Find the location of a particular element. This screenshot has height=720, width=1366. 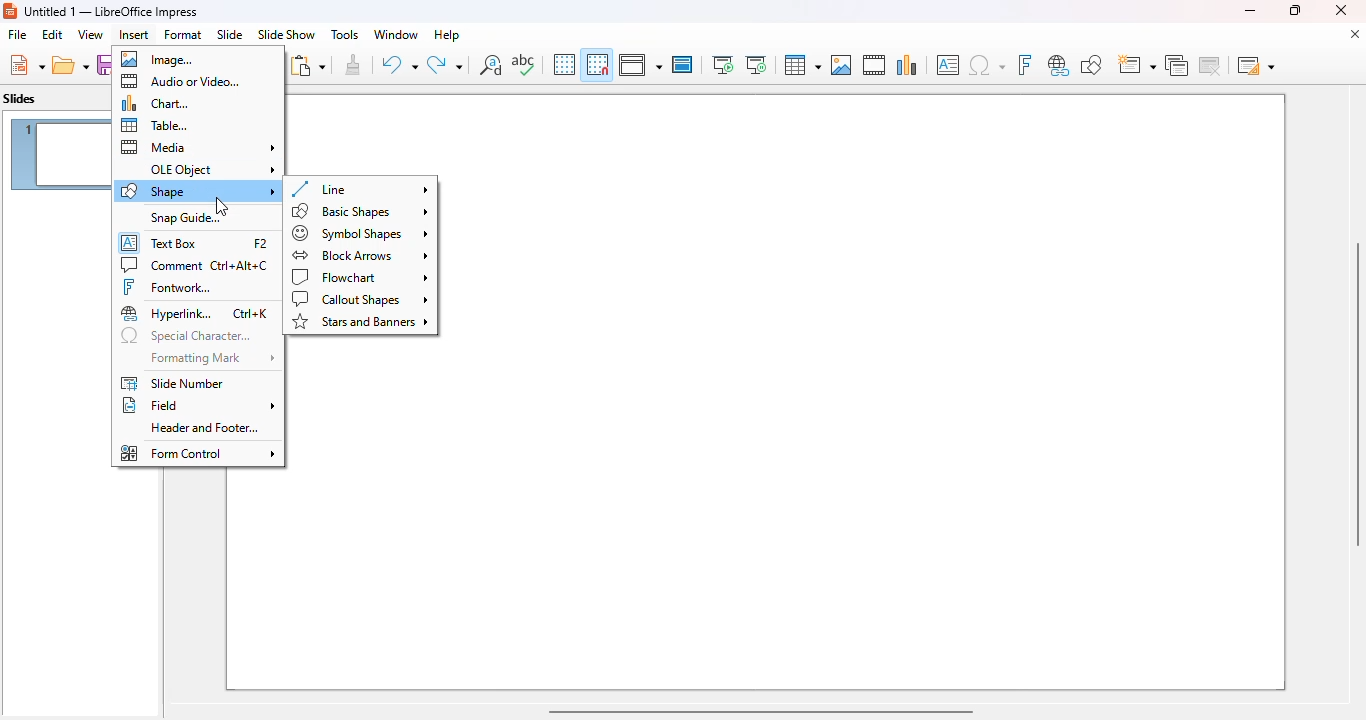

show draw functions is located at coordinates (1090, 64).